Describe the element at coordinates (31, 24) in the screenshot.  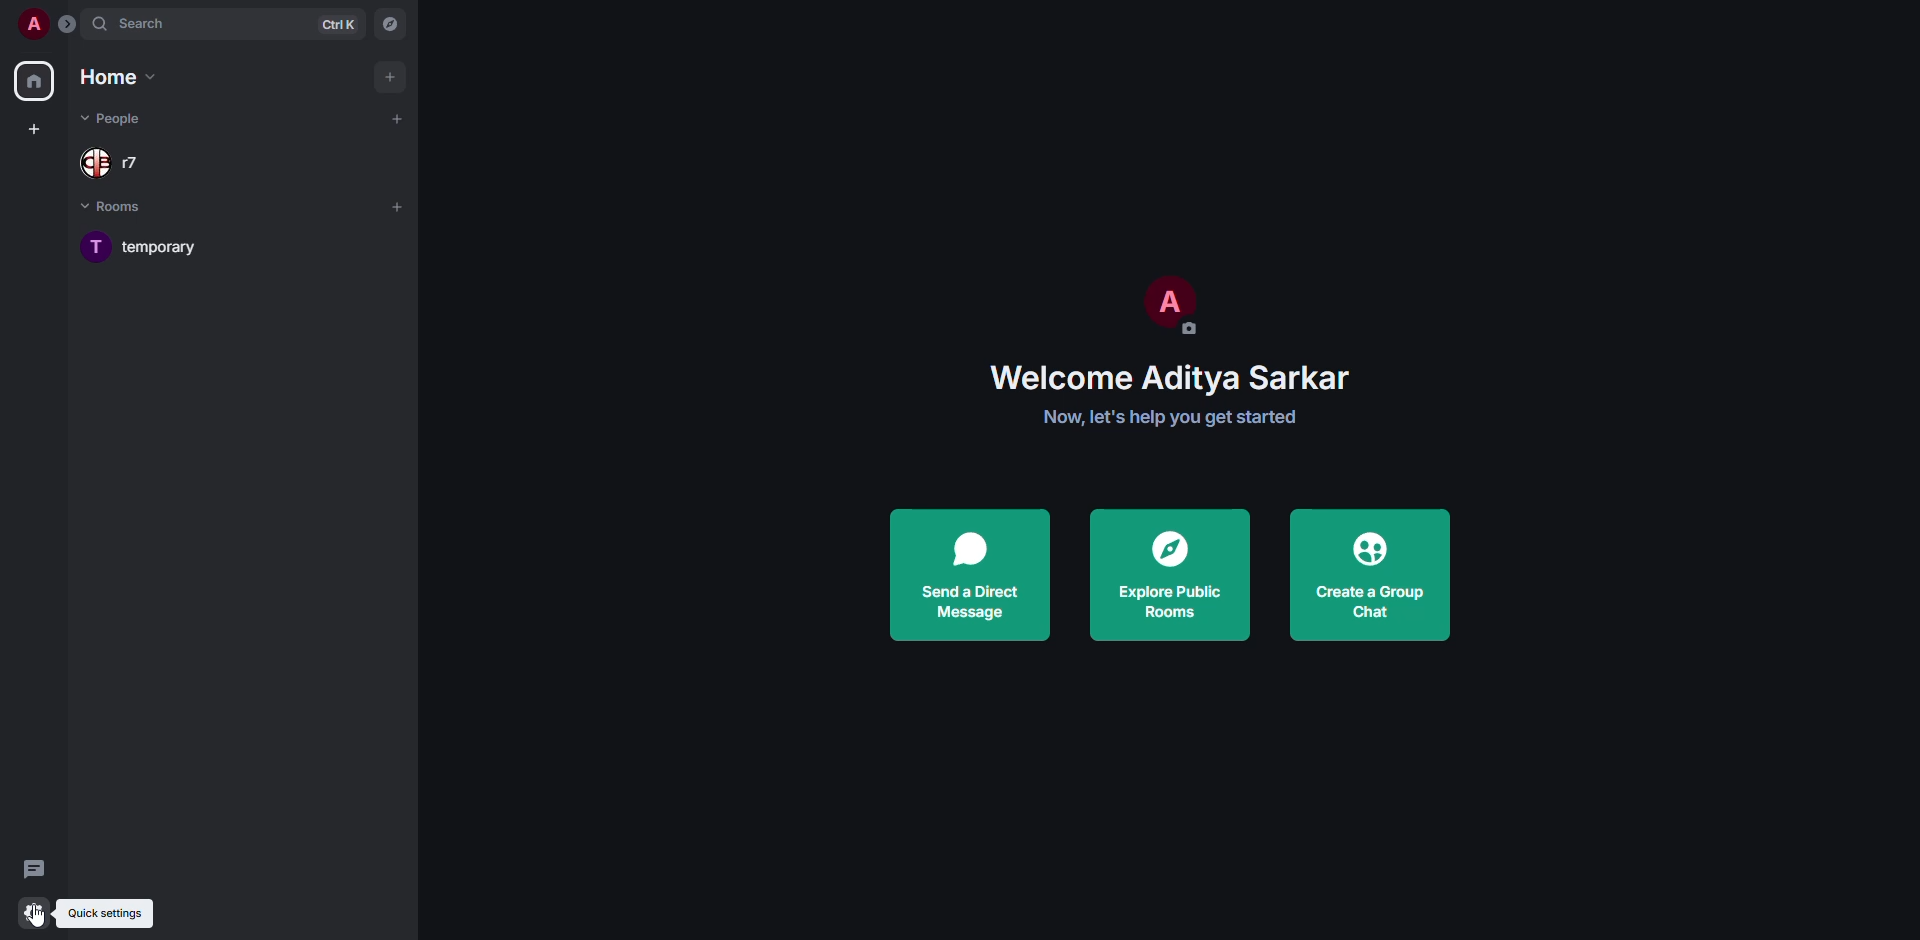
I see `profile` at that location.